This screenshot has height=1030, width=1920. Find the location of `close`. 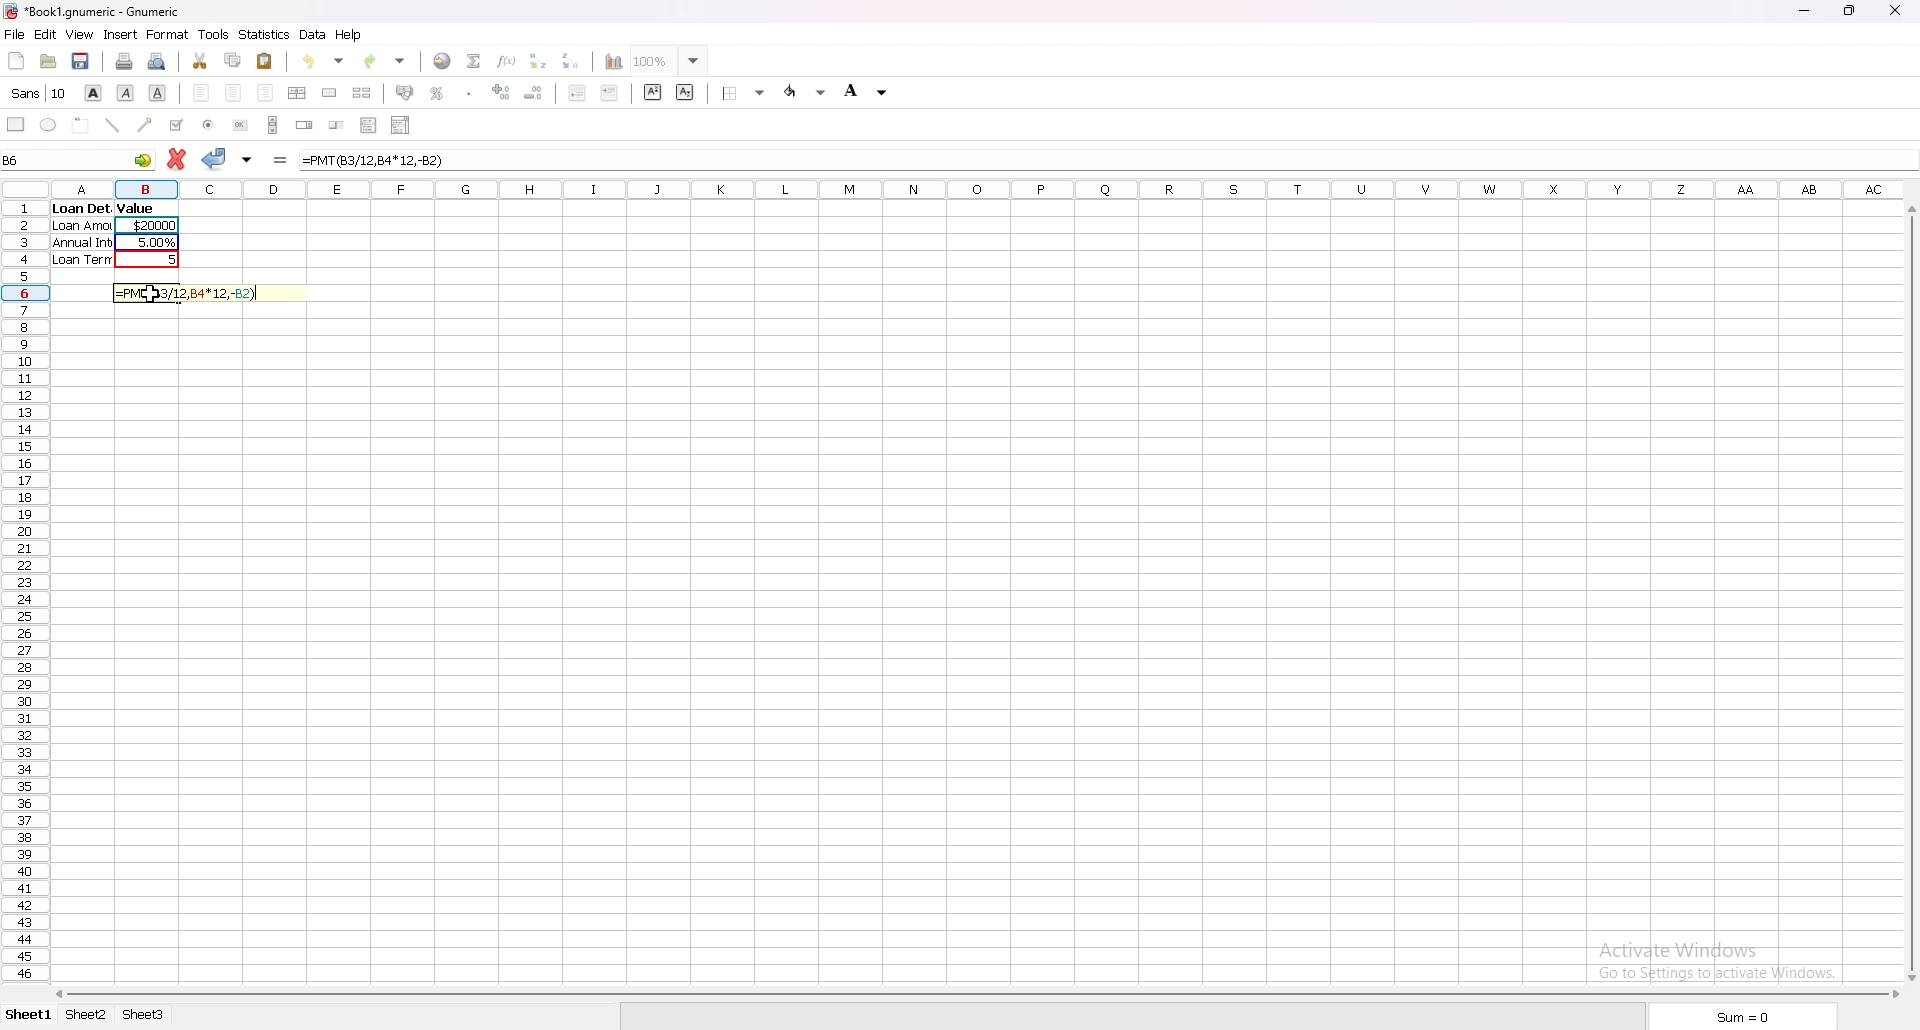

close is located at coordinates (1895, 11).